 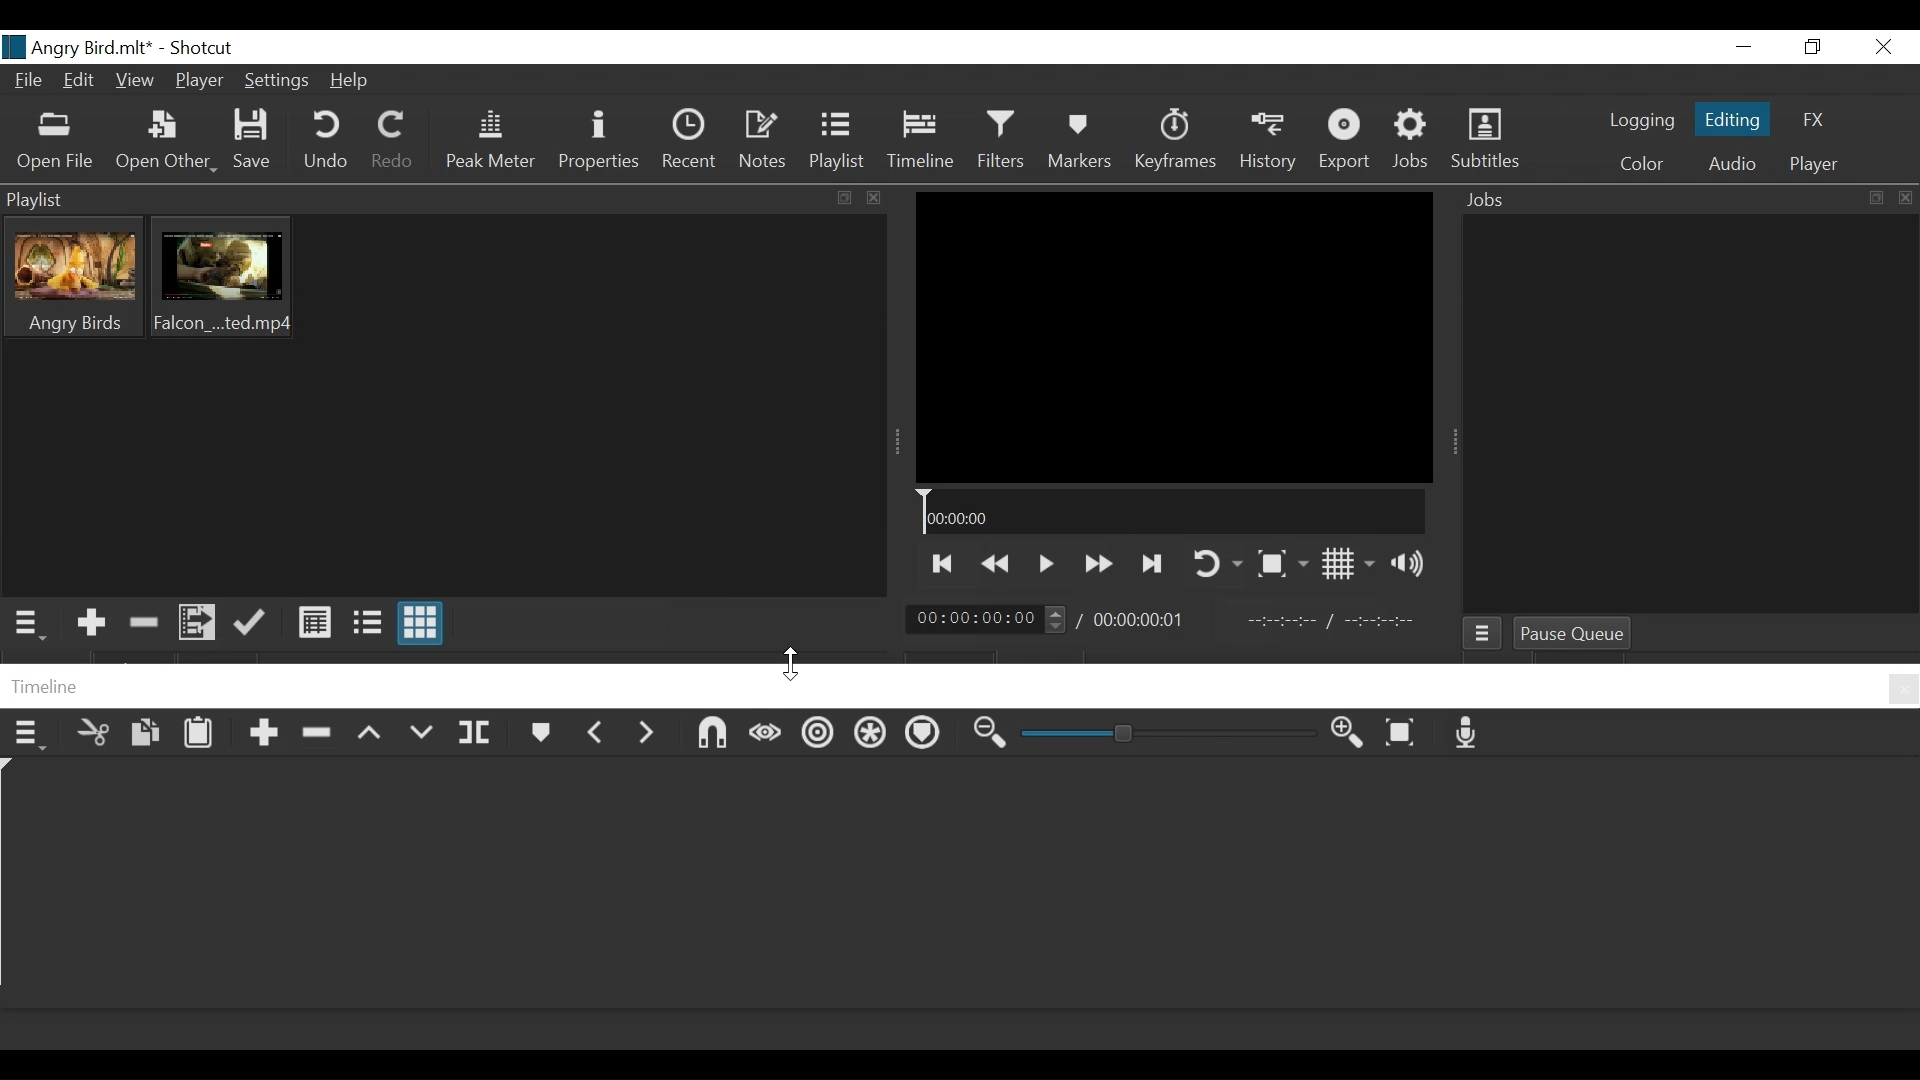 I want to click on Play quickly forward, so click(x=1095, y=564).